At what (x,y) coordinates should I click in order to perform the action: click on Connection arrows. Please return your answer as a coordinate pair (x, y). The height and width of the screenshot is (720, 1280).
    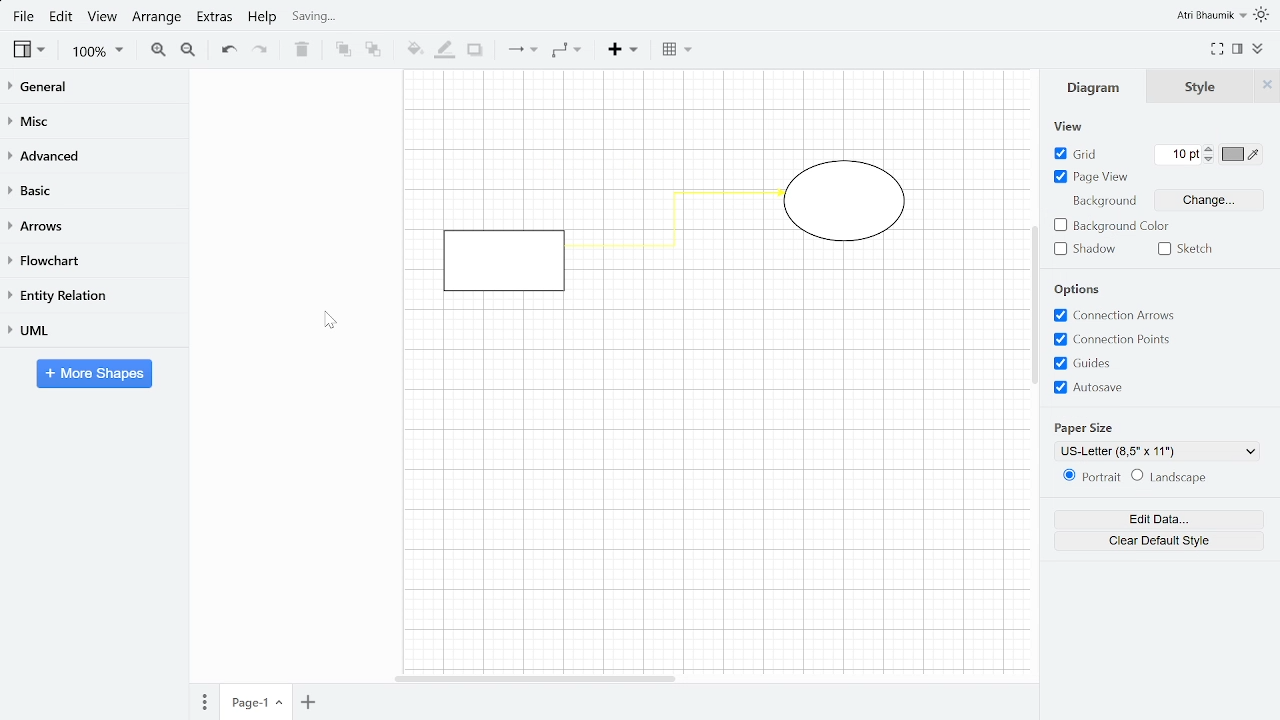
    Looking at the image, I should click on (1114, 315).